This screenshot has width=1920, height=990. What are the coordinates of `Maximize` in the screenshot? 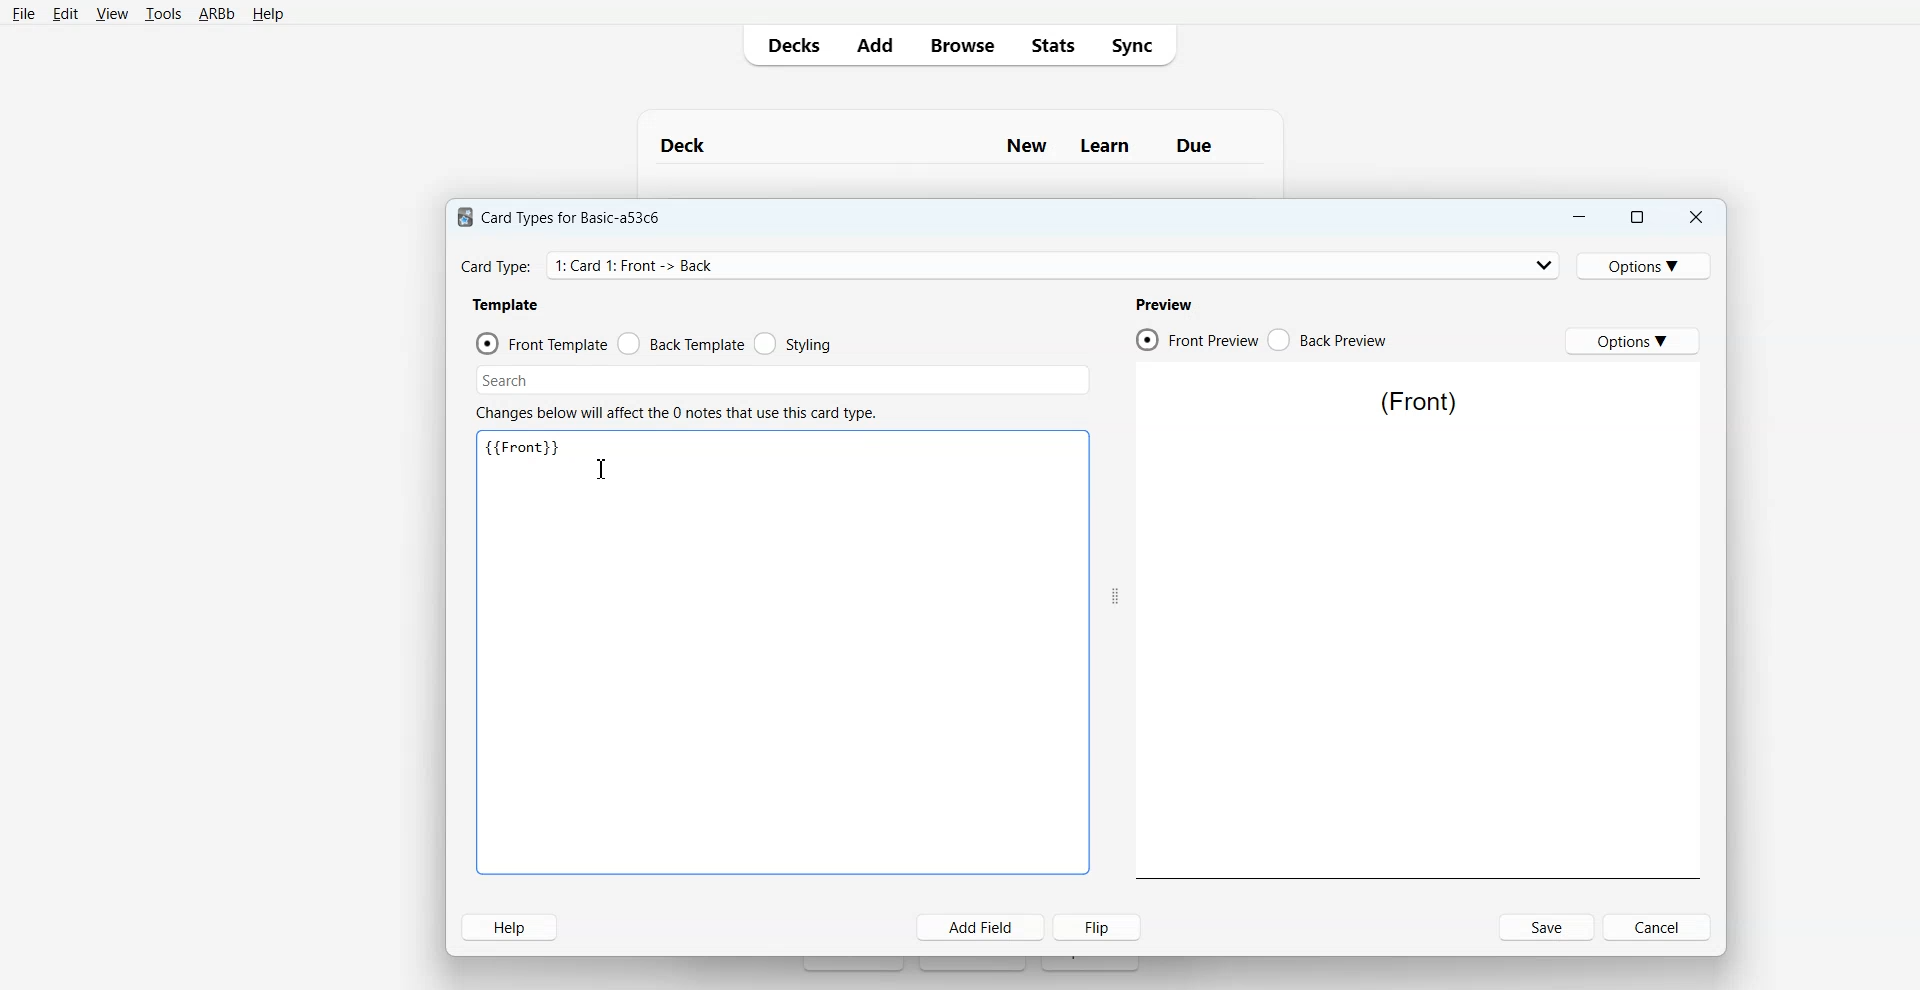 It's located at (1635, 217).